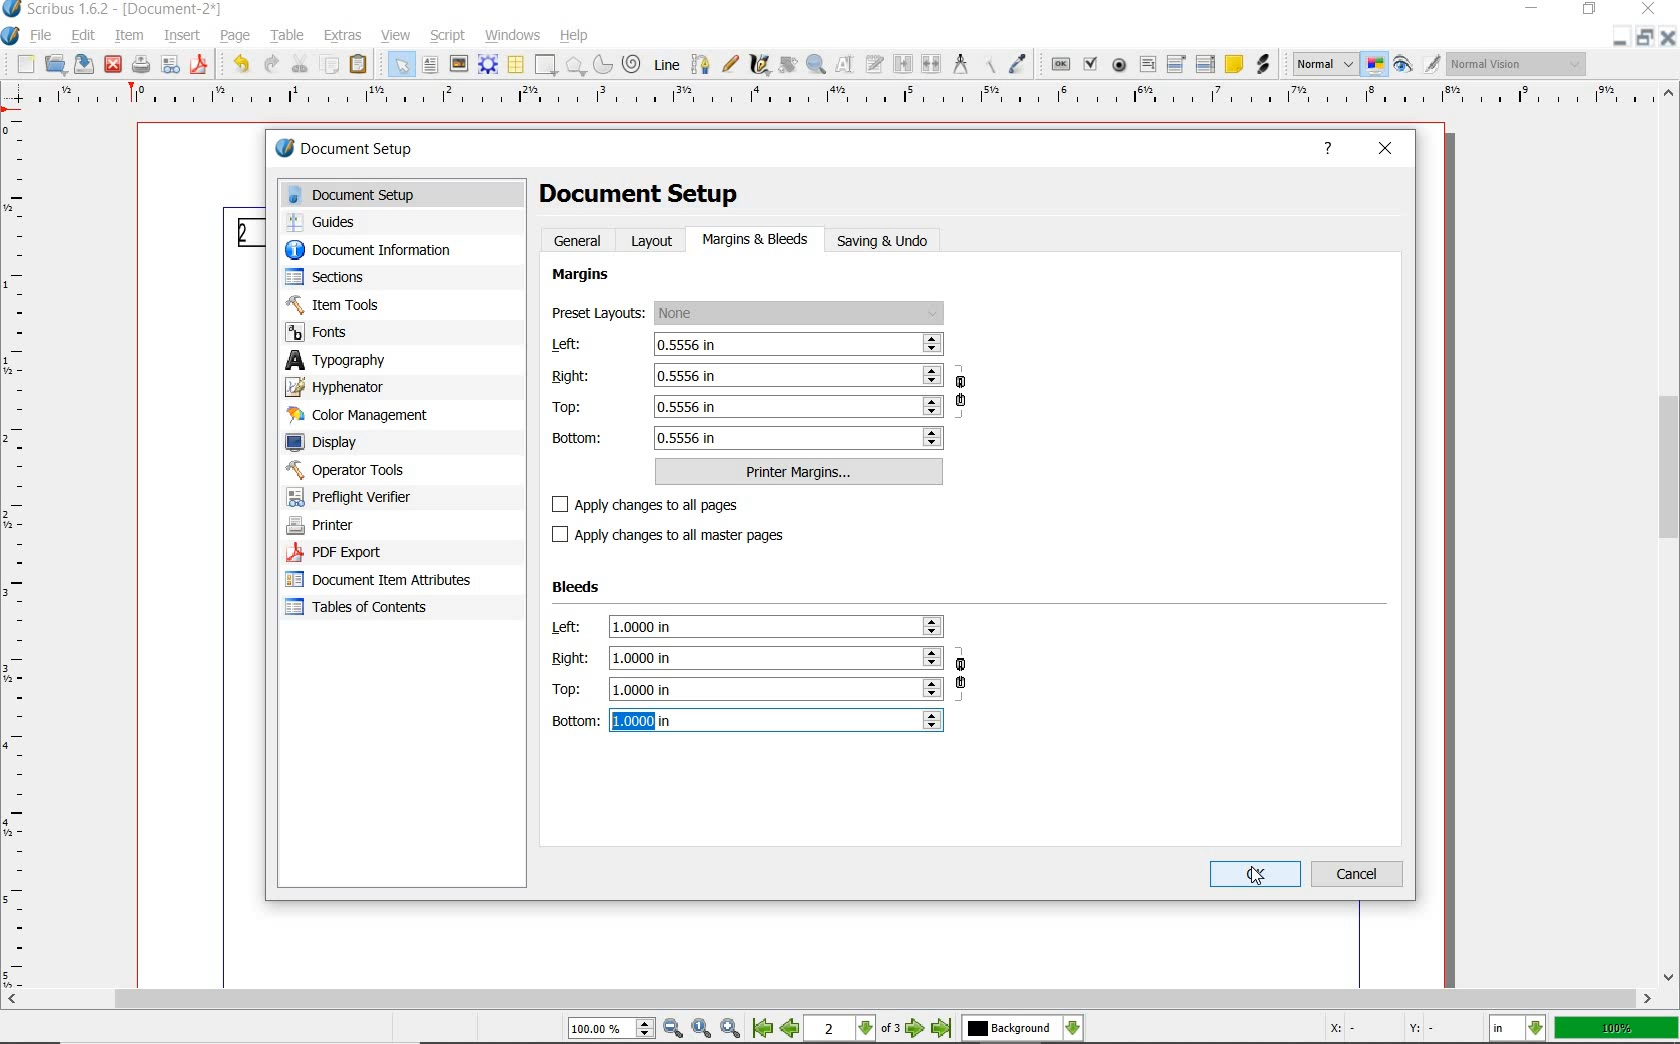 The height and width of the screenshot is (1044, 1680). What do you see at coordinates (450, 35) in the screenshot?
I see `script` at bounding box center [450, 35].